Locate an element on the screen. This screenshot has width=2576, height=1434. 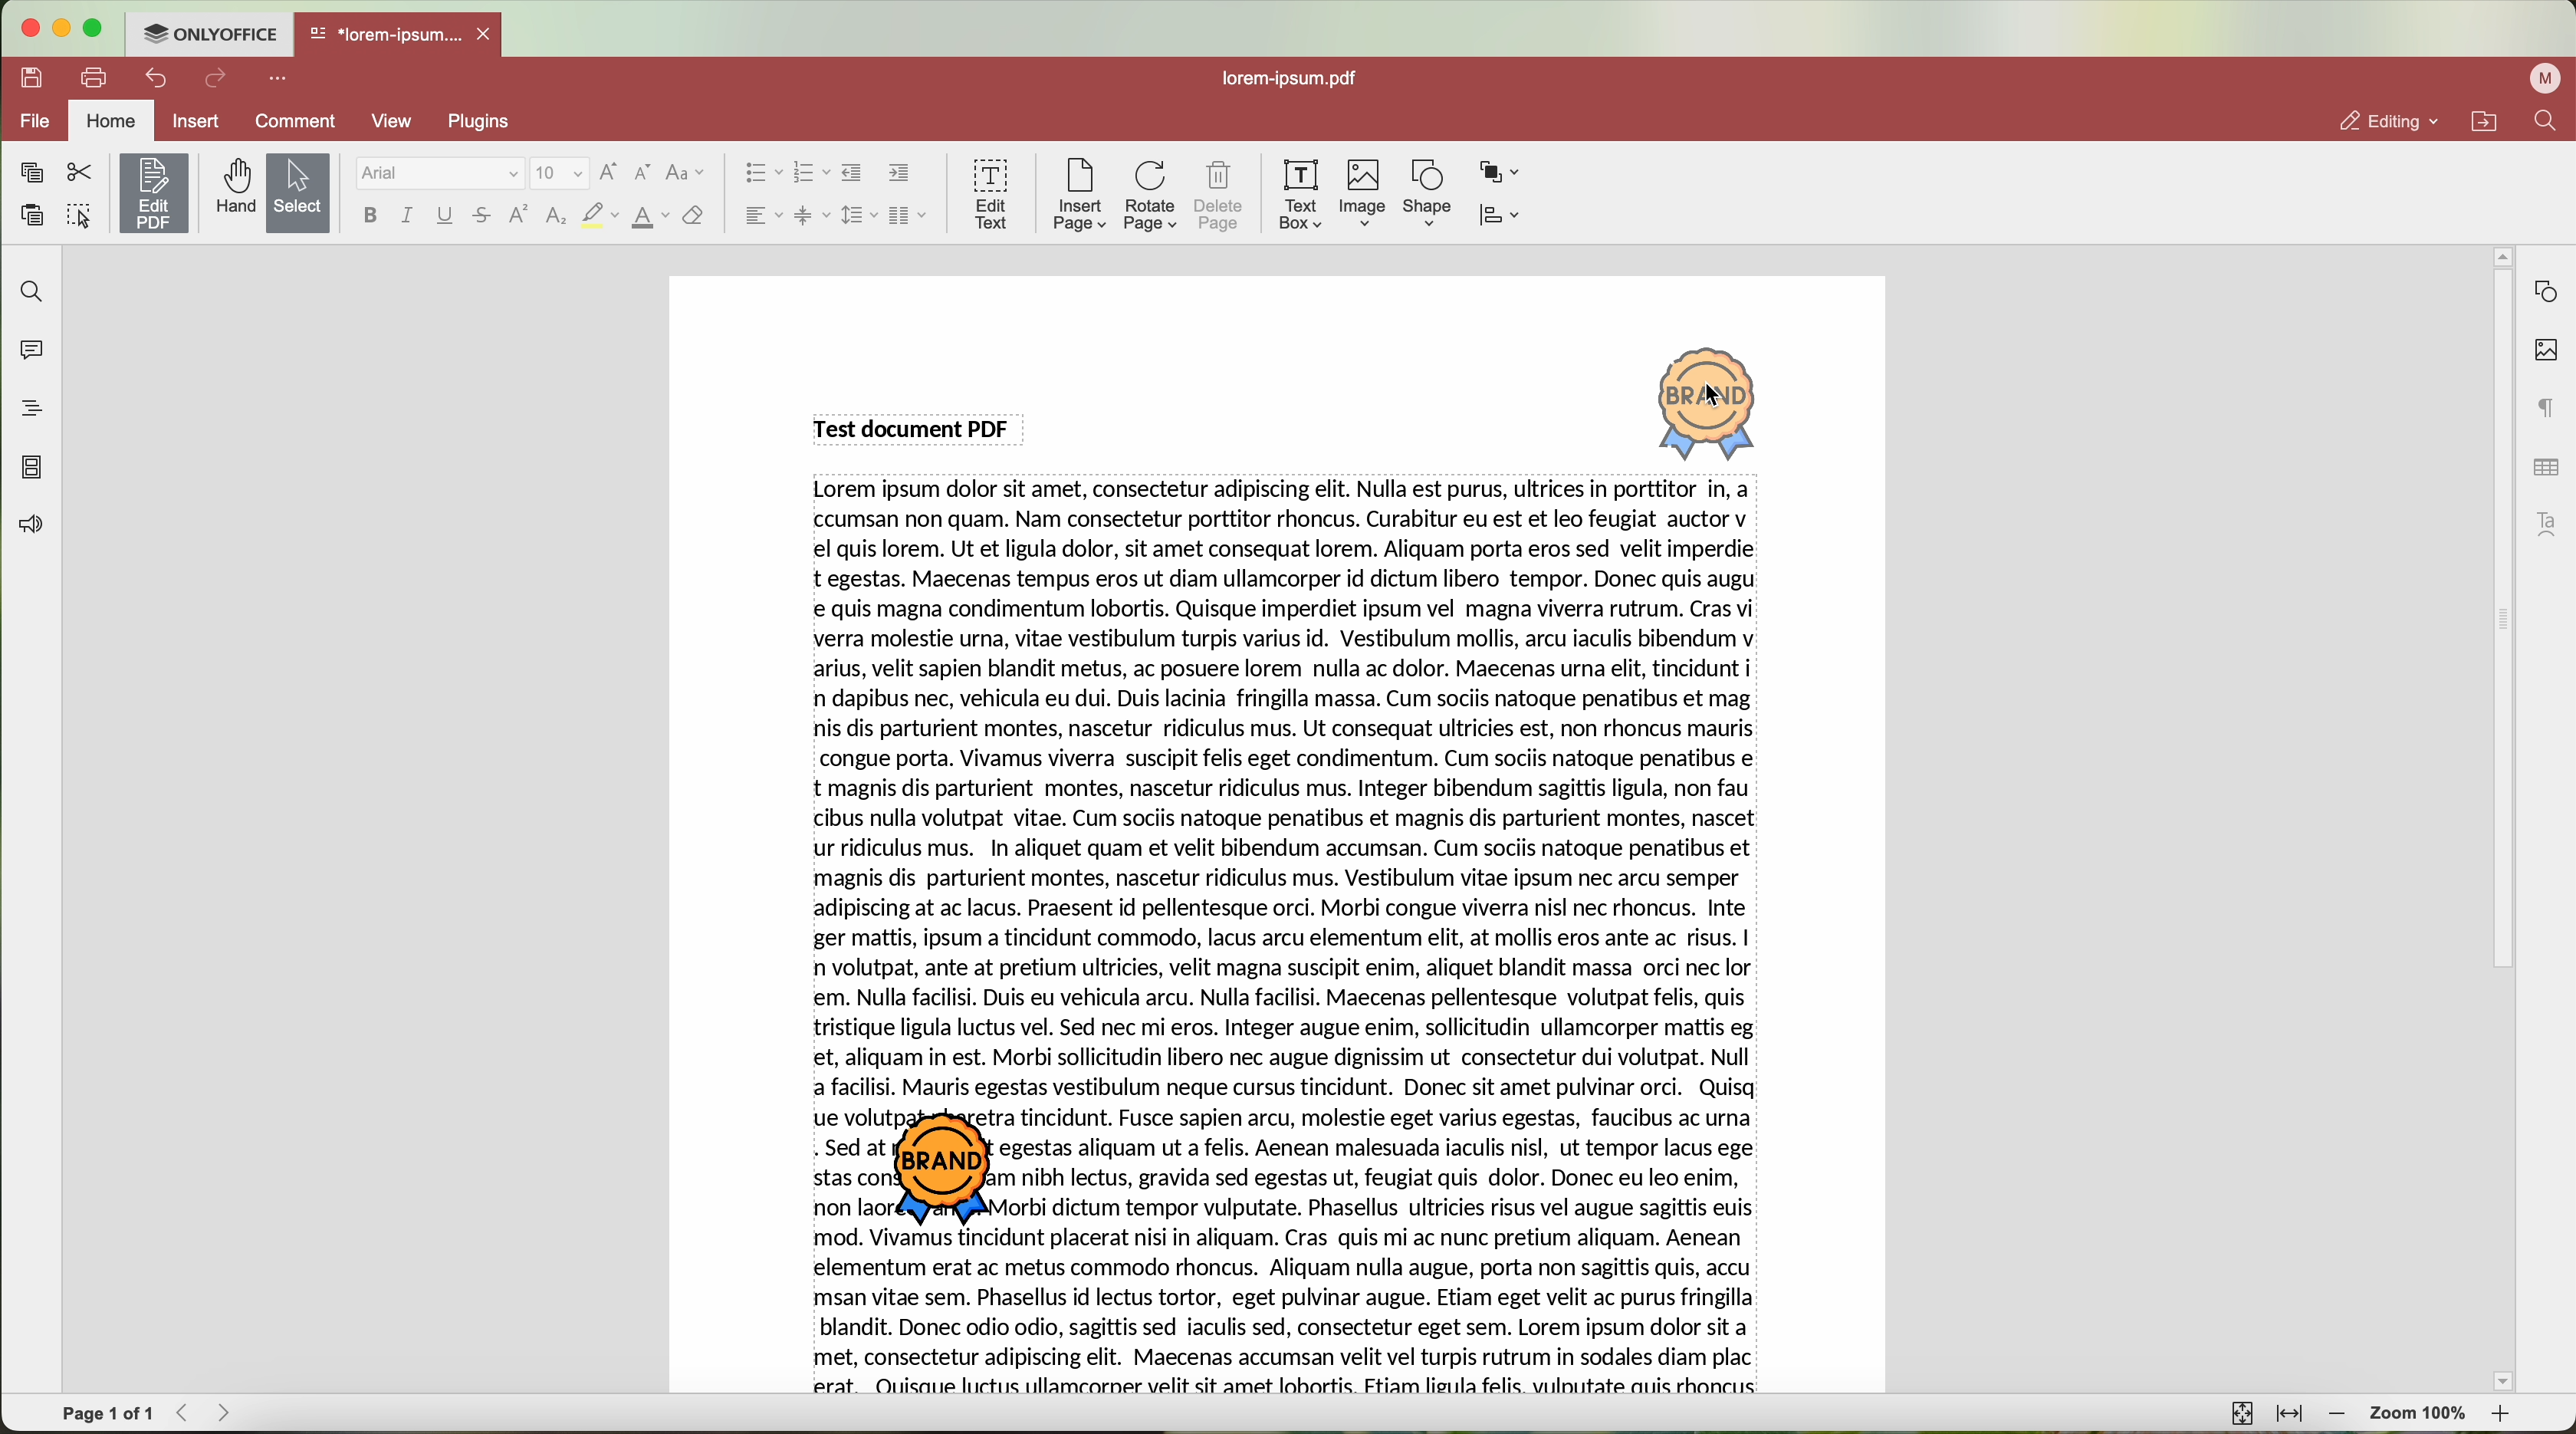
bullet list is located at coordinates (758, 174).